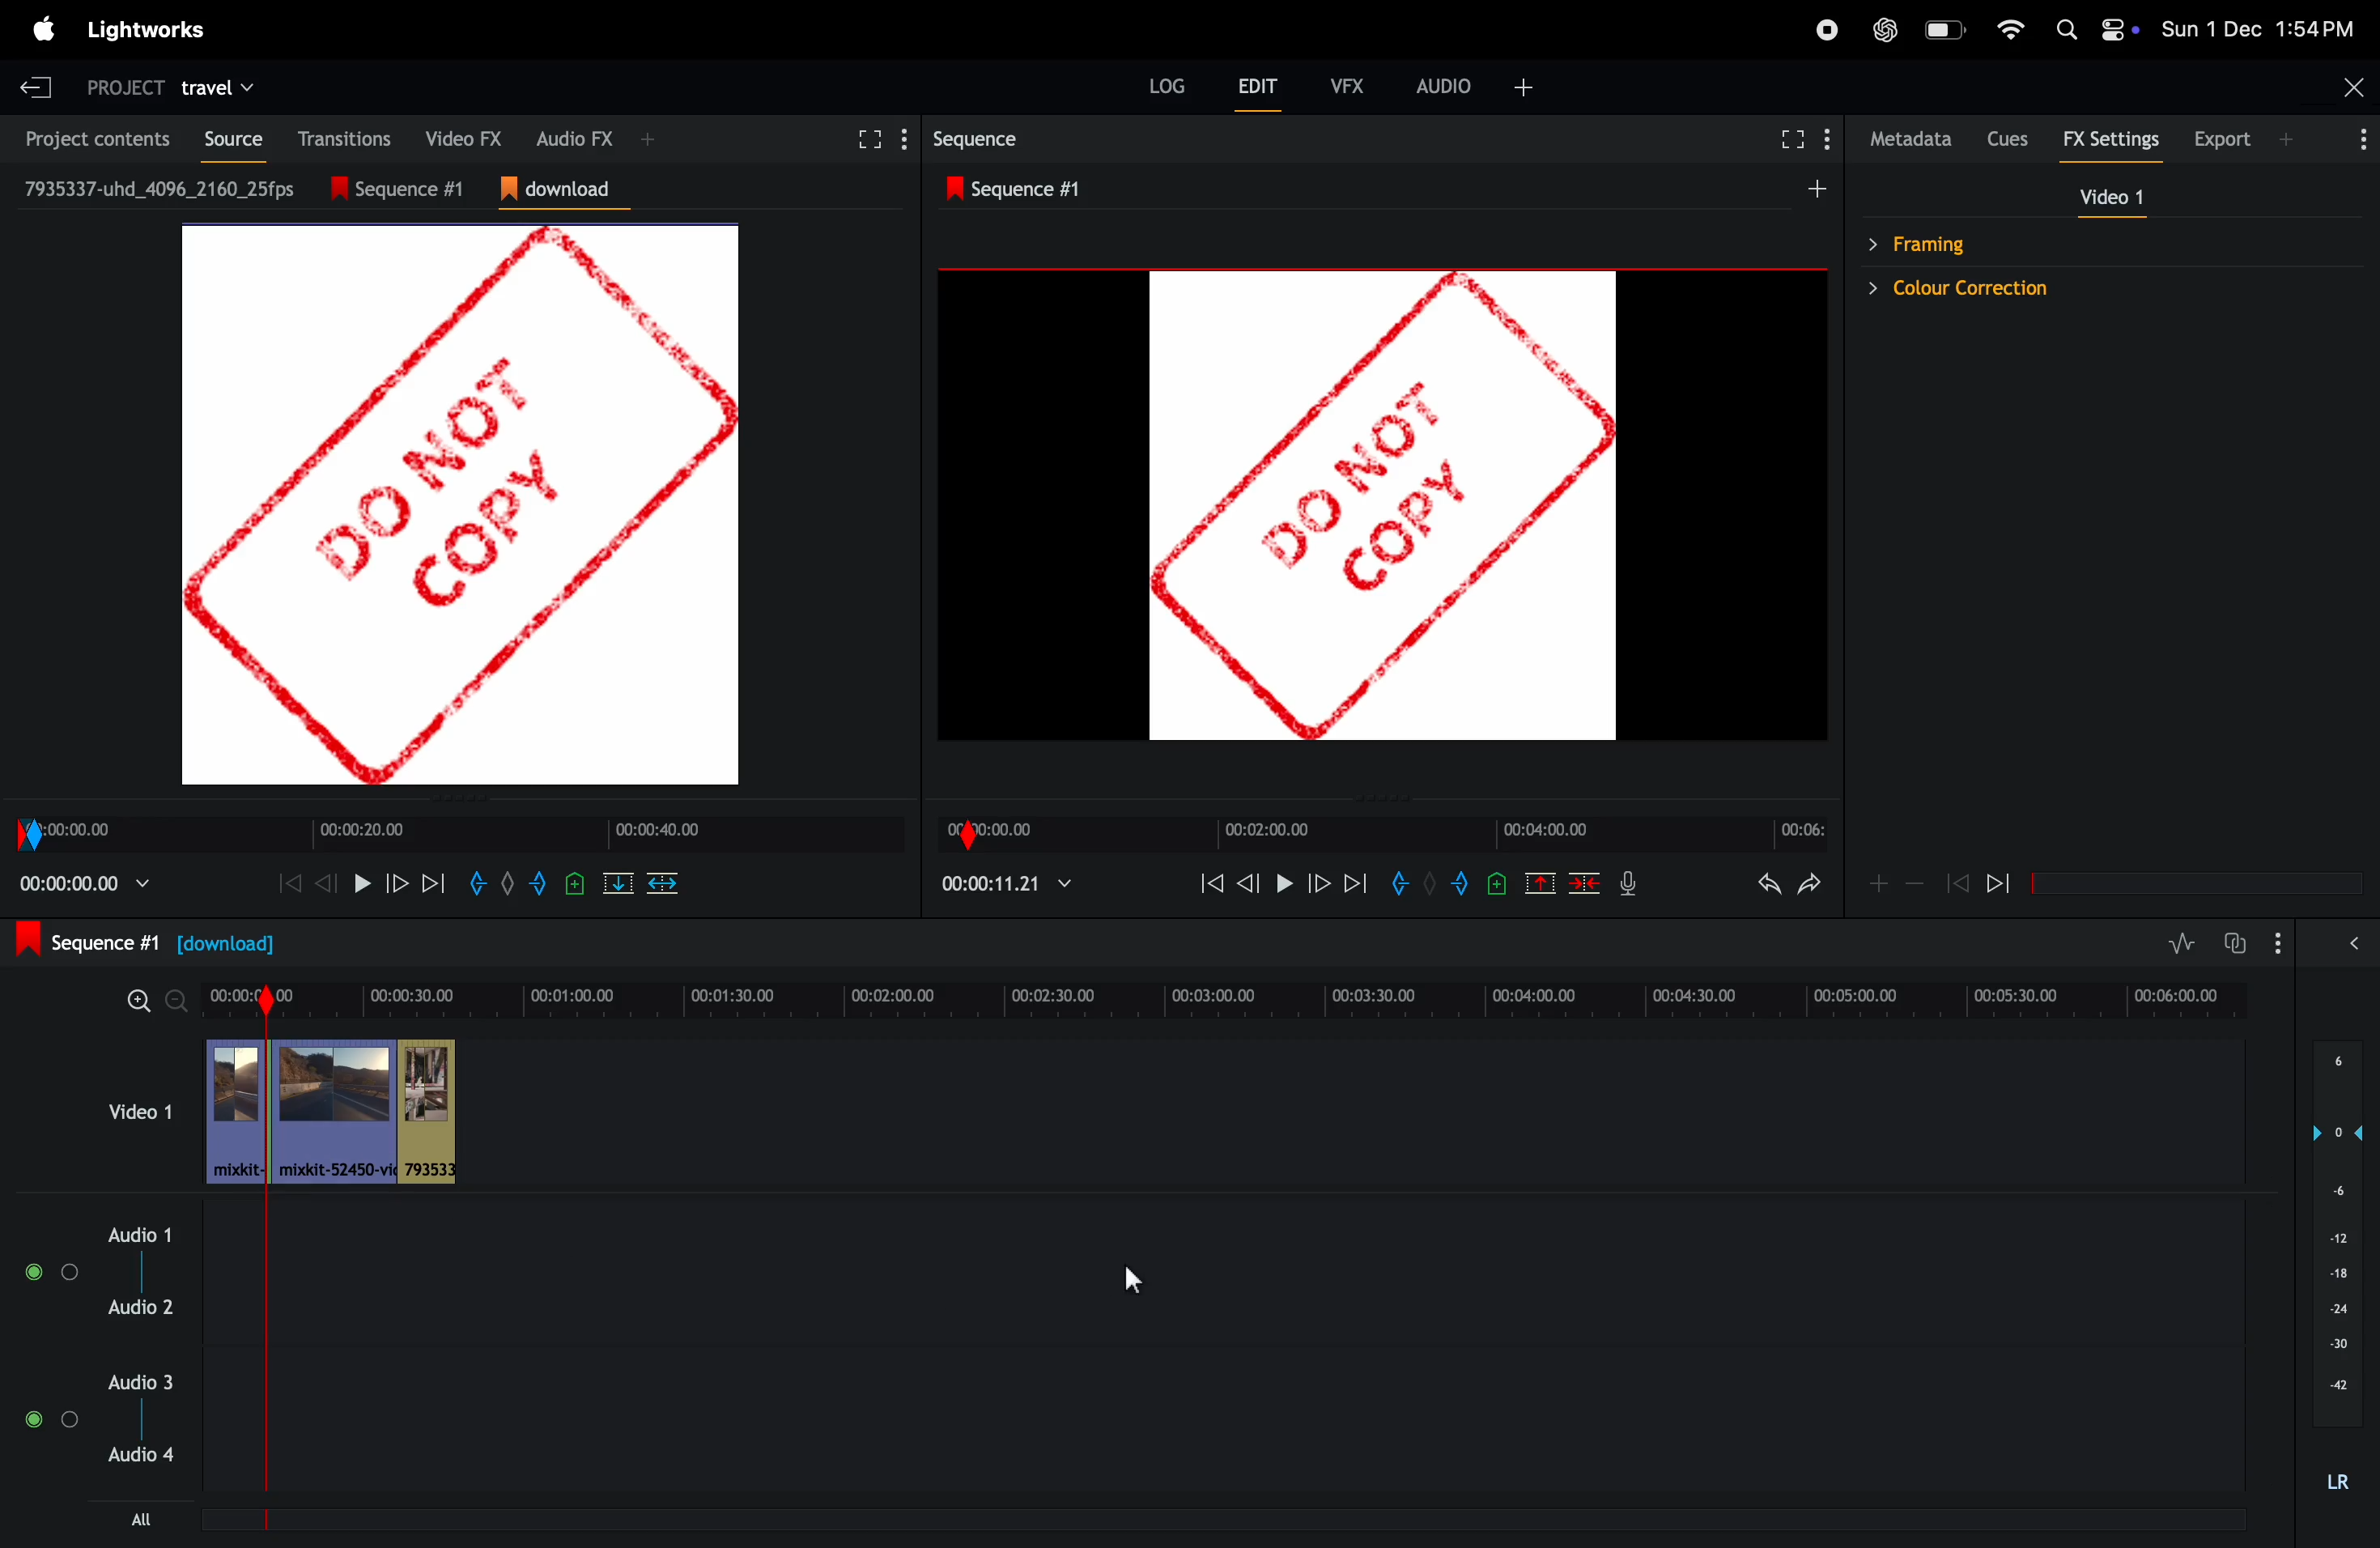 The height and width of the screenshot is (1548, 2380). Describe the element at coordinates (1445, 86) in the screenshot. I see `audio +` at that location.